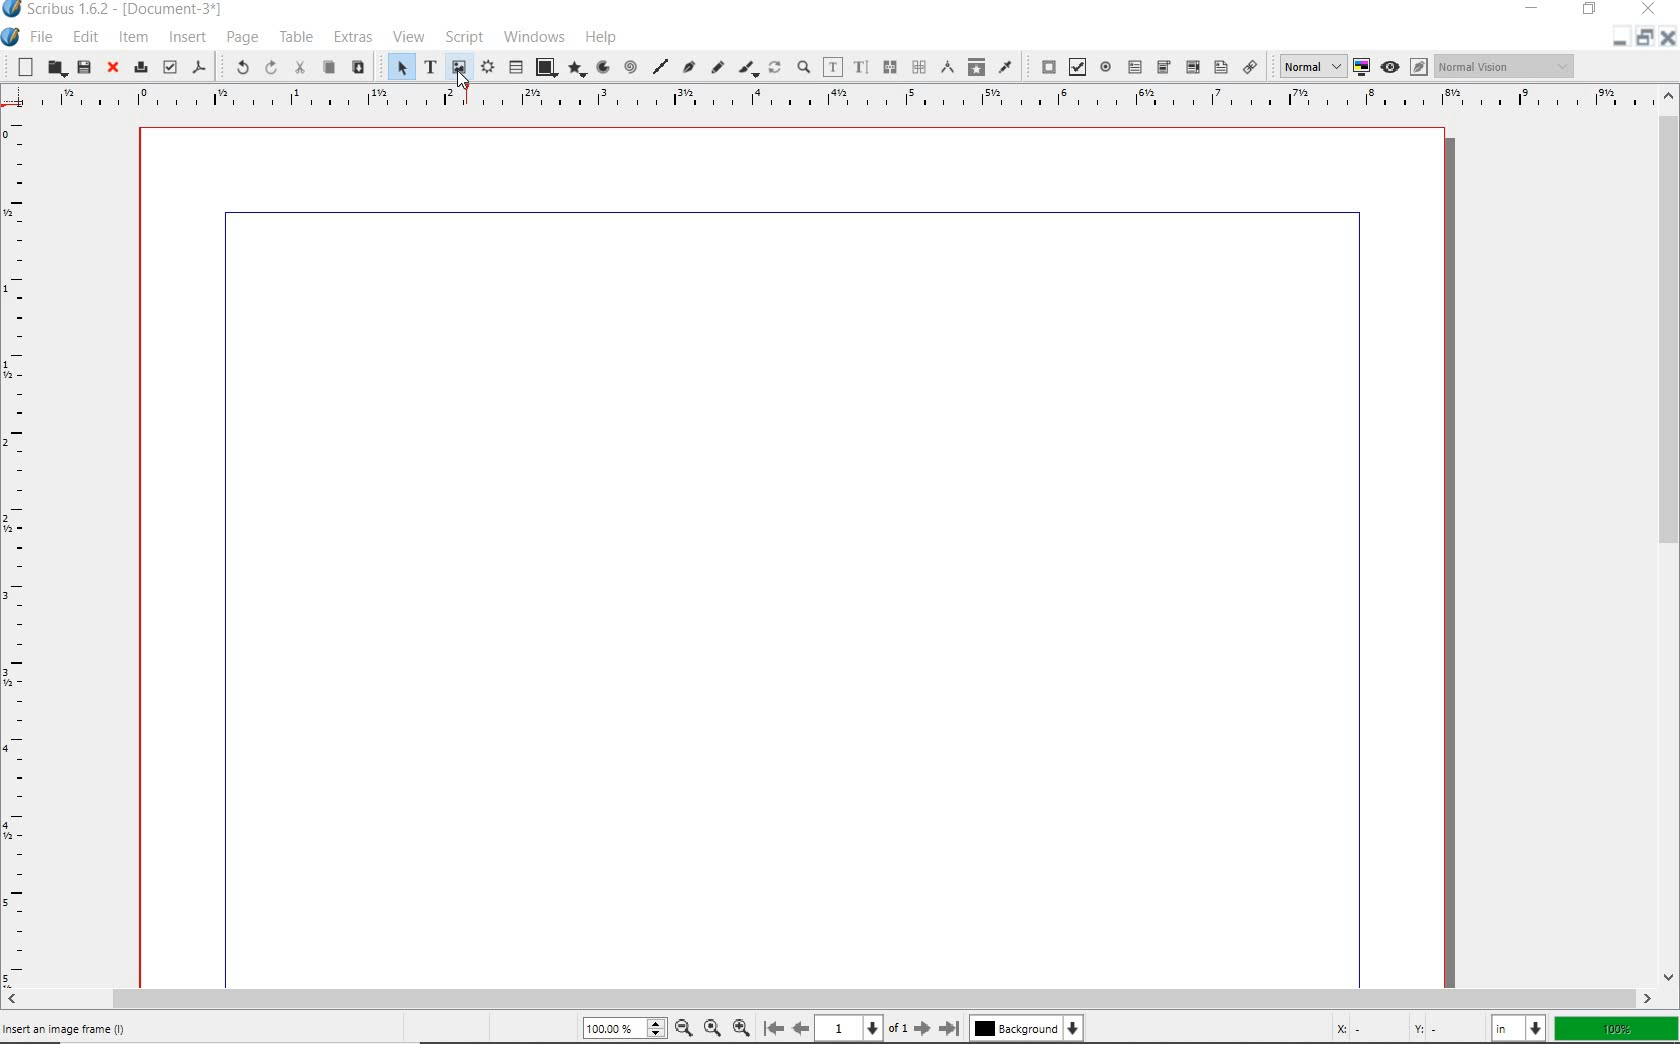 The width and height of the screenshot is (1680, 1044). Describe the element at coordinates (975, 68) in the screenshot. I see `copy item properties` at that location.